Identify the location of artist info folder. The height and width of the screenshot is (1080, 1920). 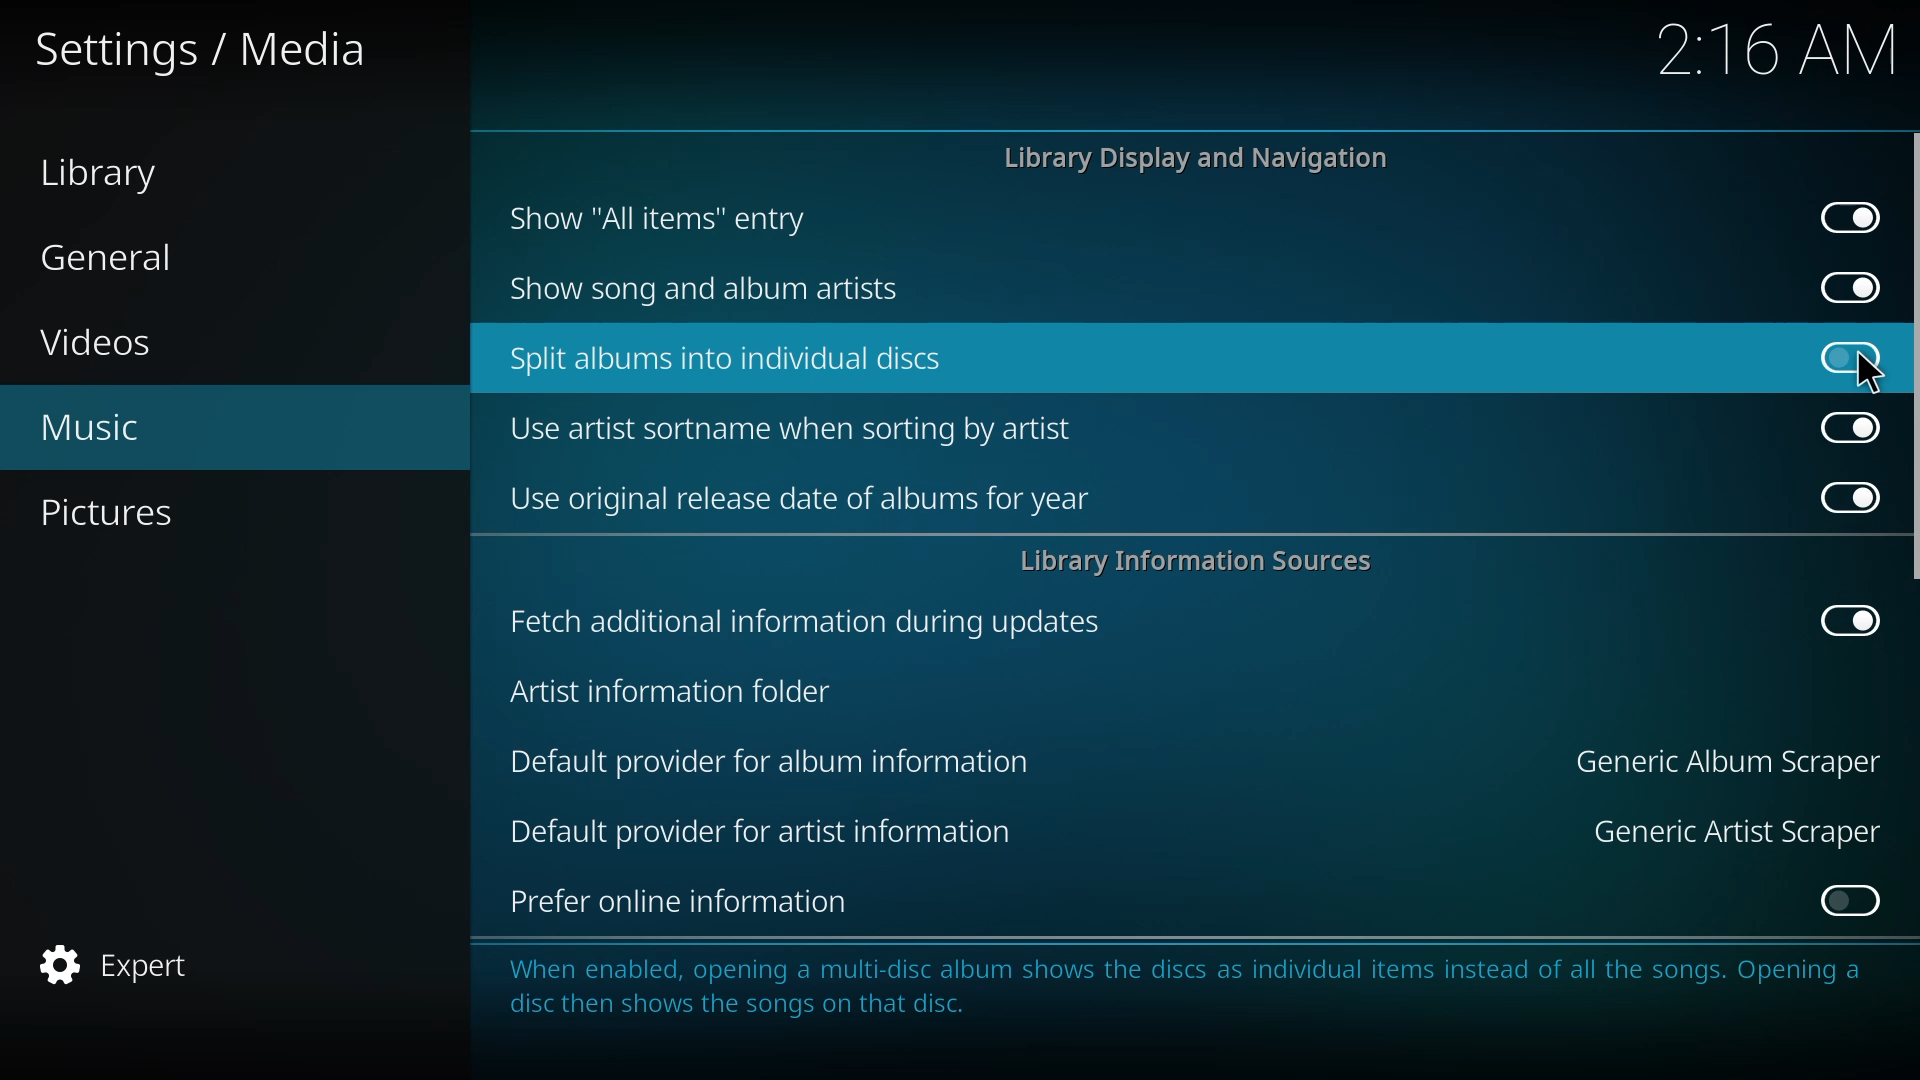
(670, 694).